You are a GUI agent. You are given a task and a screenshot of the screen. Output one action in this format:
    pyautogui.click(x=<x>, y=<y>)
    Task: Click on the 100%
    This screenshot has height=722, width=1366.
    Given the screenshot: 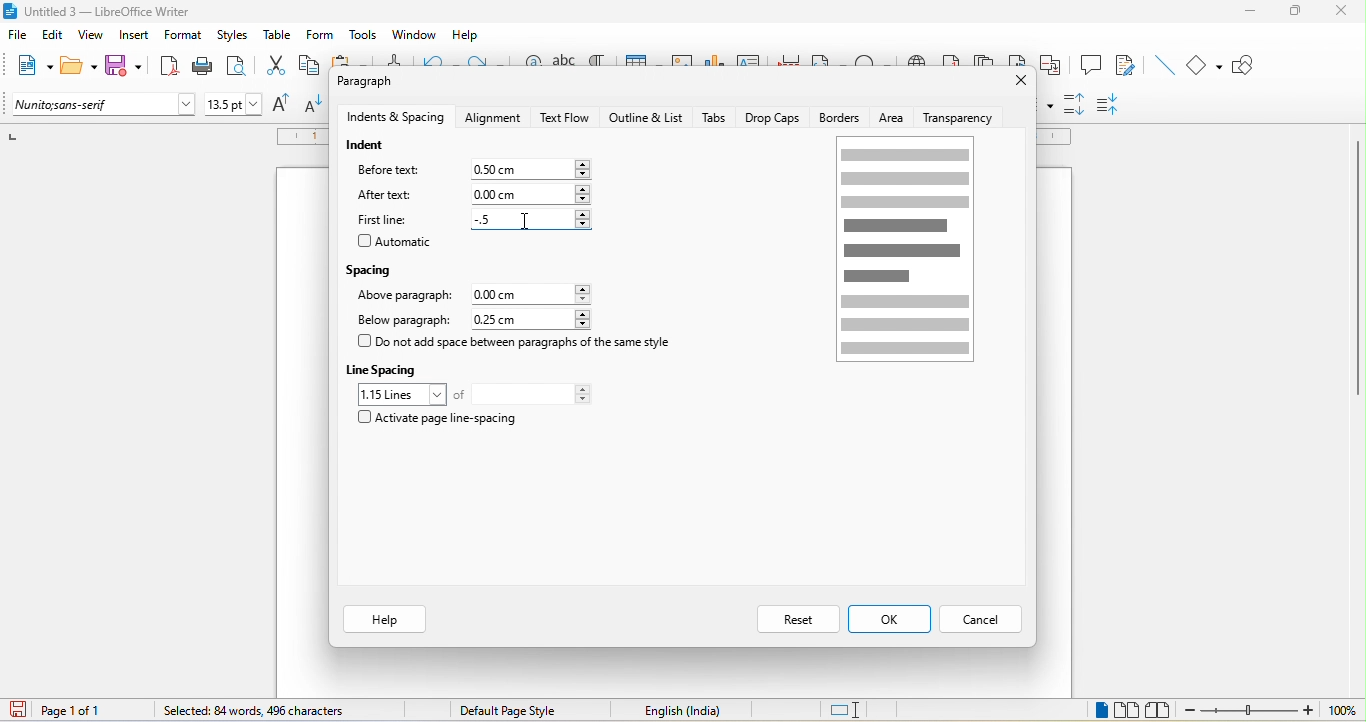 What is the action you would take?
    pyautogui.click(x=1342, y=711)
    